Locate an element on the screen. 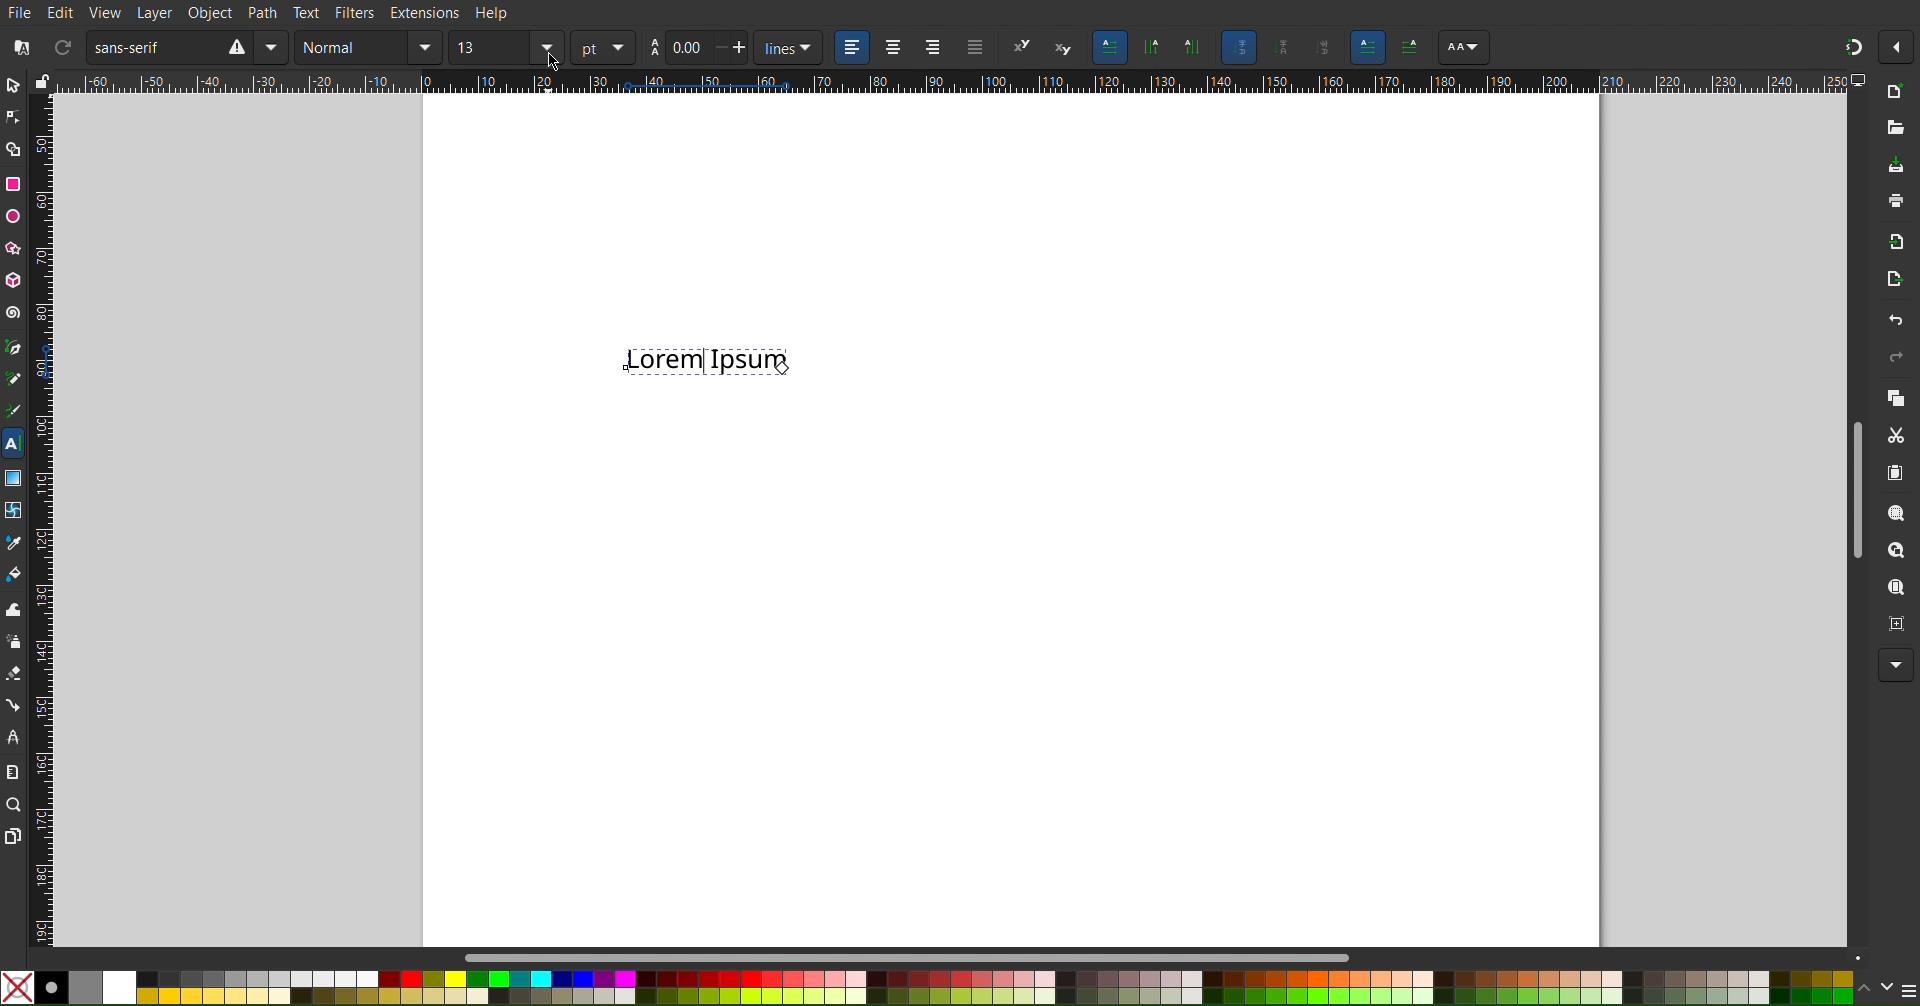 This screenshot has height=1006, width=1920. Shape Builder Tool is located at coordinates (14, 149).